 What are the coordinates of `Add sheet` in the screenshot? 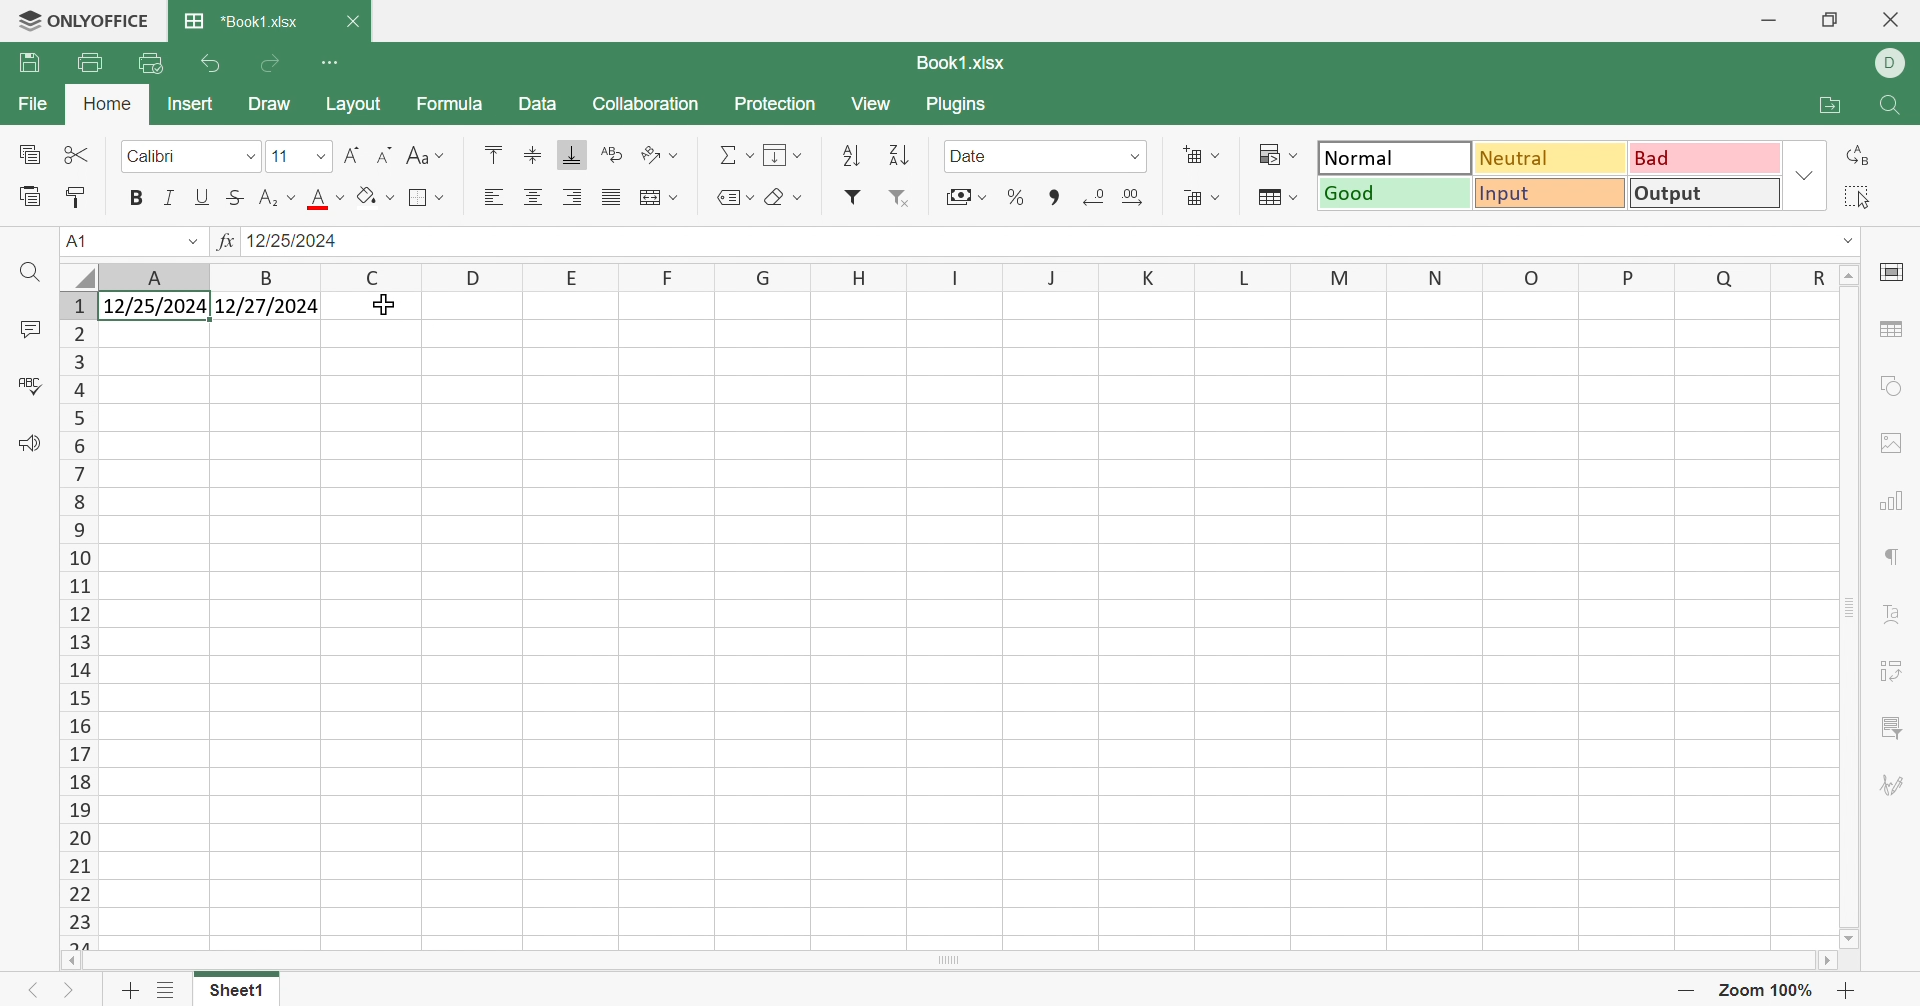 It's located at (129, 991).